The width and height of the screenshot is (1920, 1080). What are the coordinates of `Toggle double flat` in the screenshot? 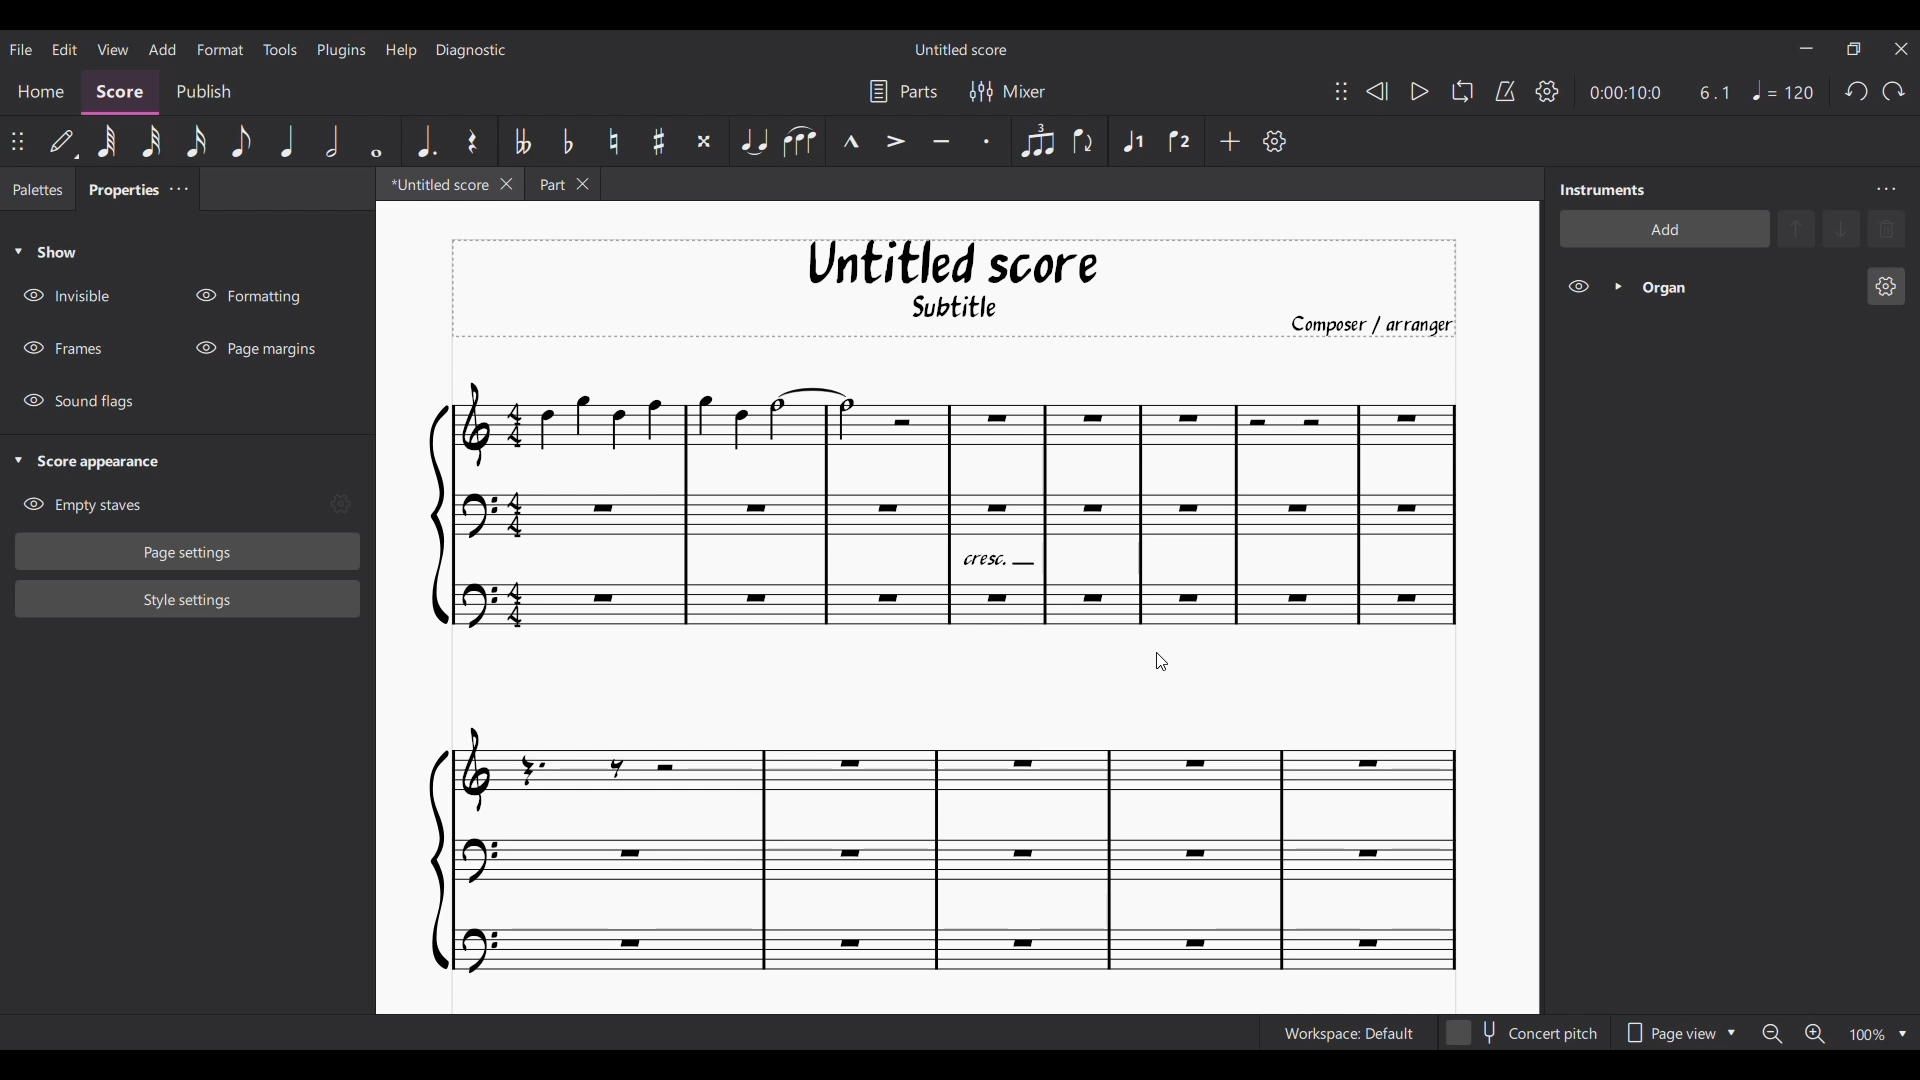 It's located at (521, 140).